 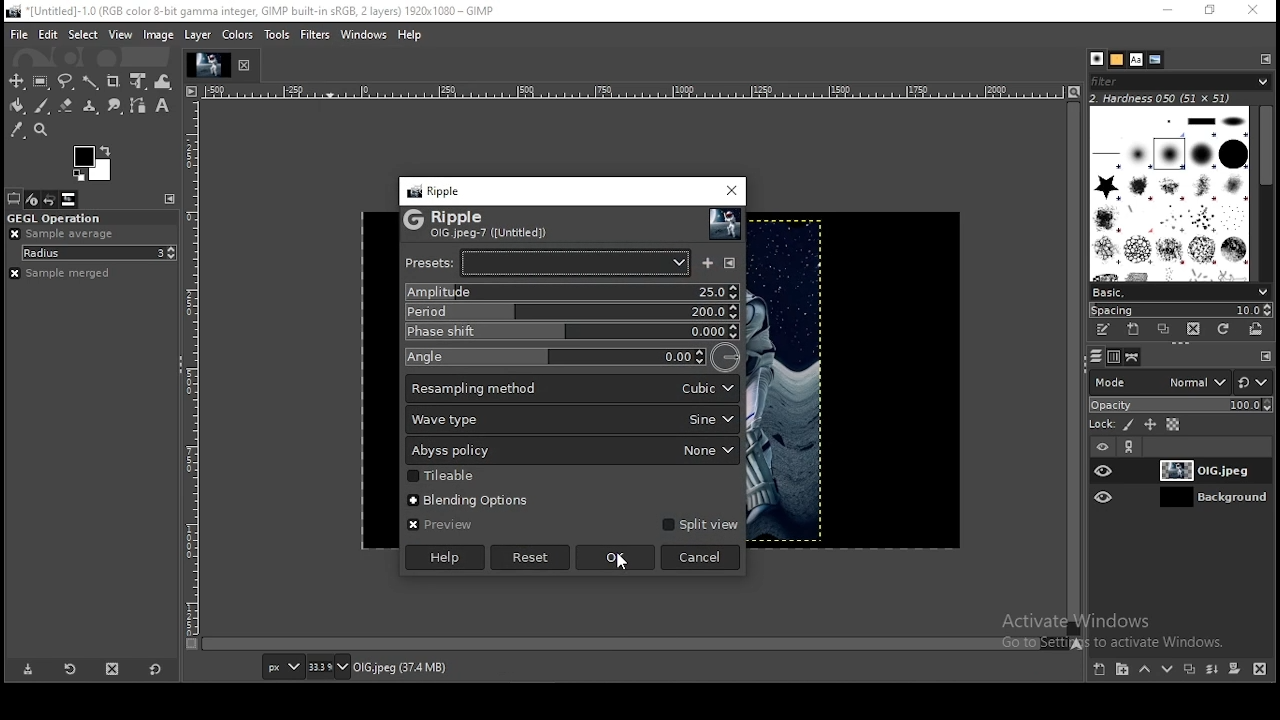 What do you see at coordinates (1168, 672) in the screenshot?
I see `move layer down` at bounding box center [1168, 672].